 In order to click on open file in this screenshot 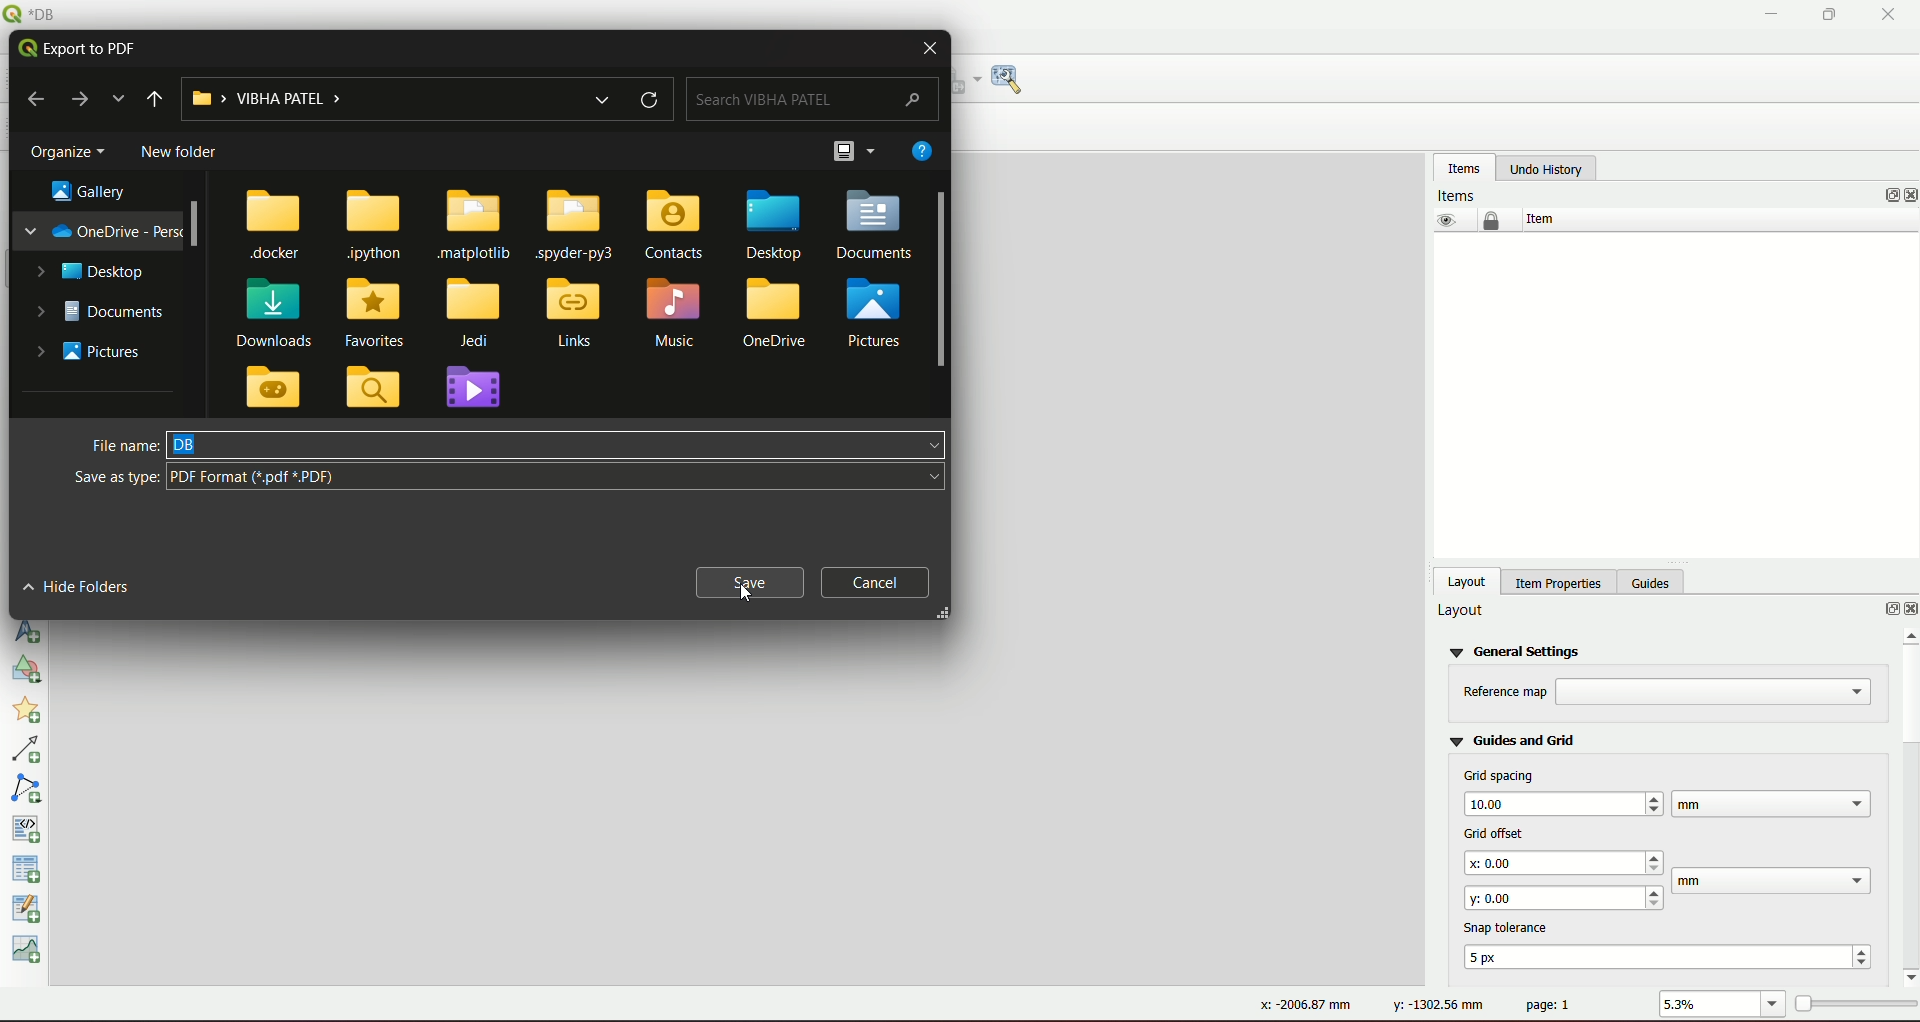, I will do `click(847, 152)`.